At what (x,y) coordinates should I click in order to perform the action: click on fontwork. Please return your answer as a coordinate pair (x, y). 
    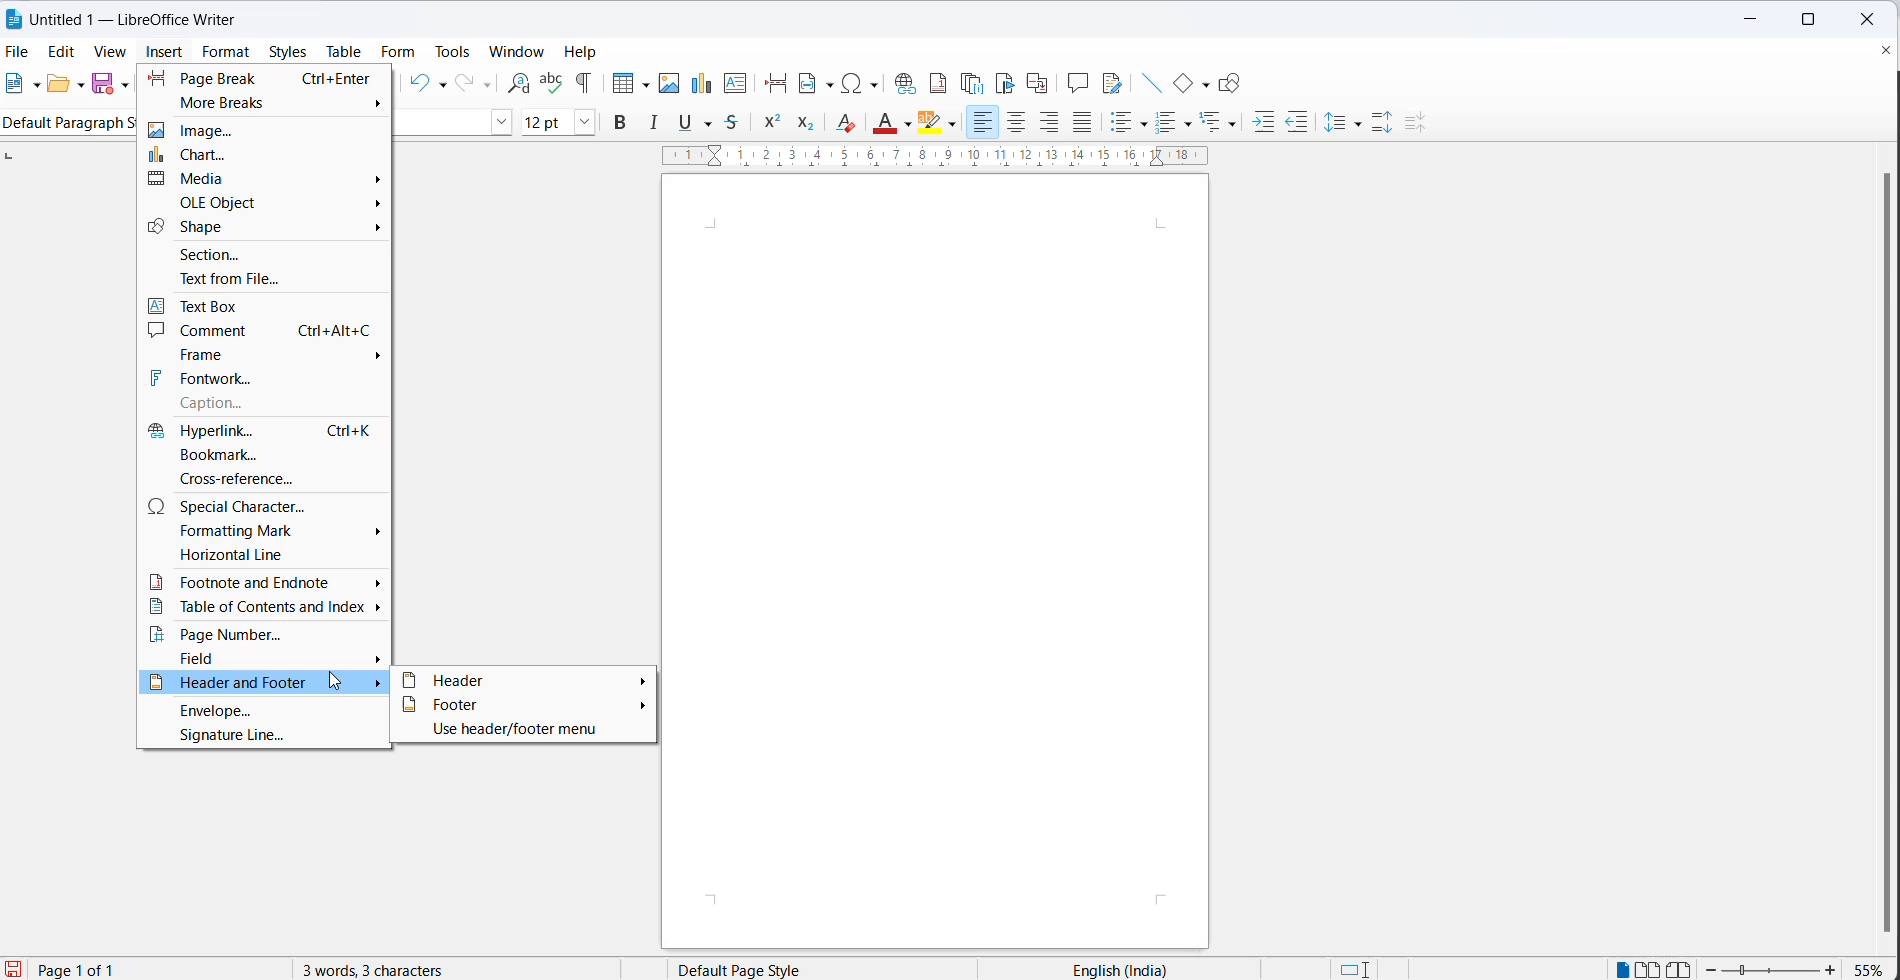
    Looking at the image, I should click on (264, 379).